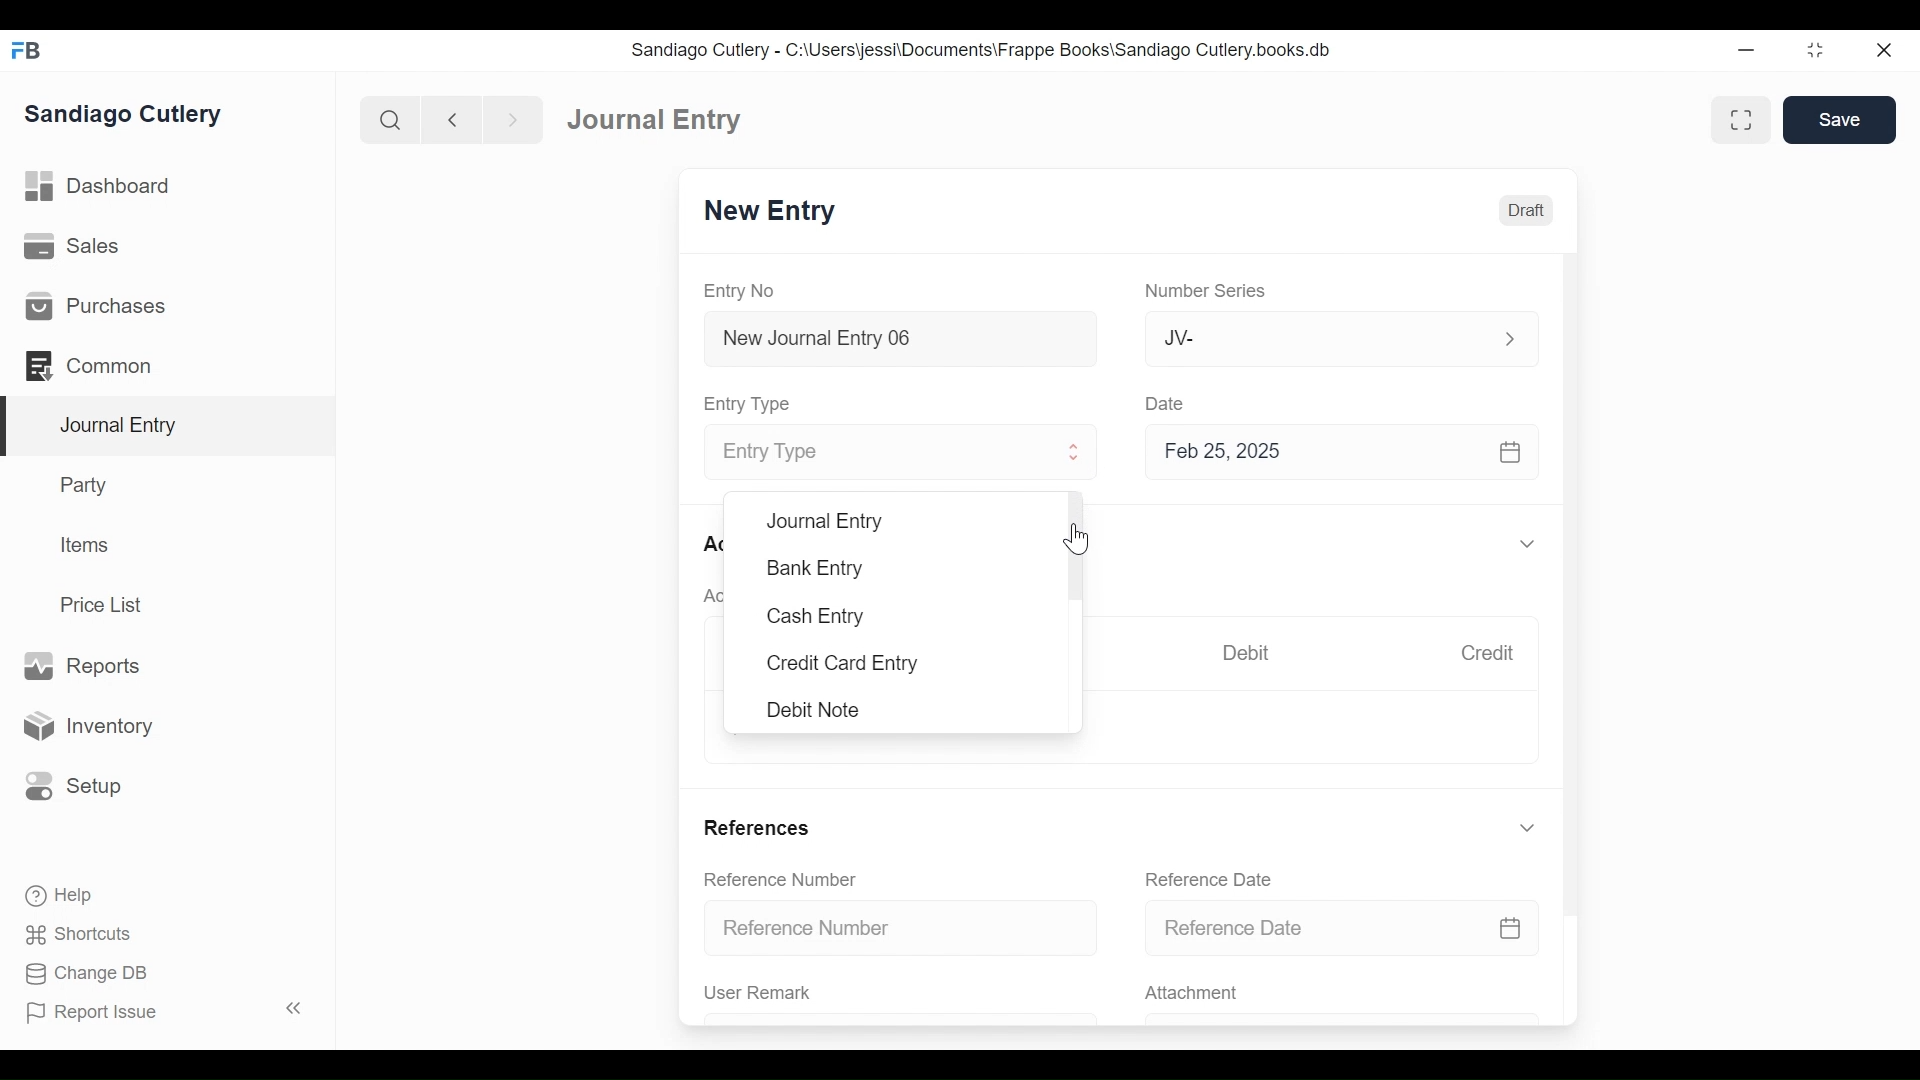  Describe the element at coordinates (391, 120) in the screenshot. I see `Search` at that location.